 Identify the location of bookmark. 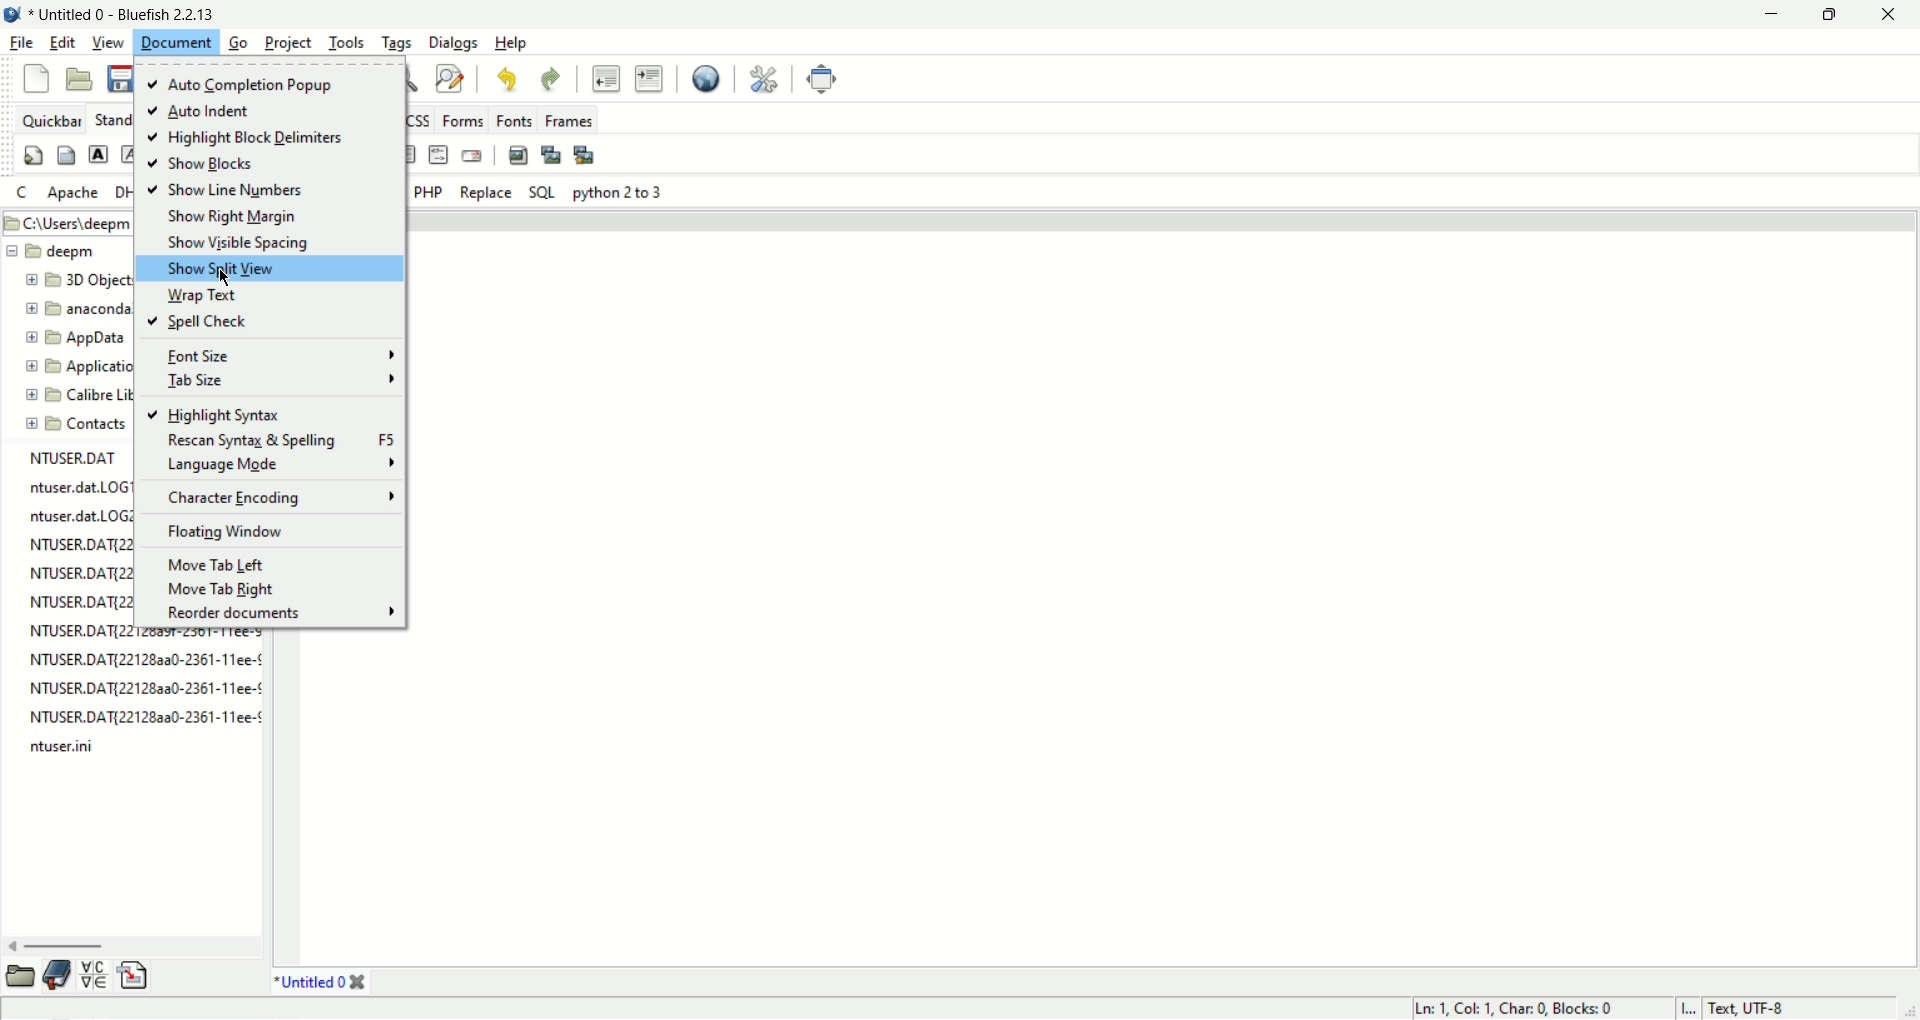
(61, 977).